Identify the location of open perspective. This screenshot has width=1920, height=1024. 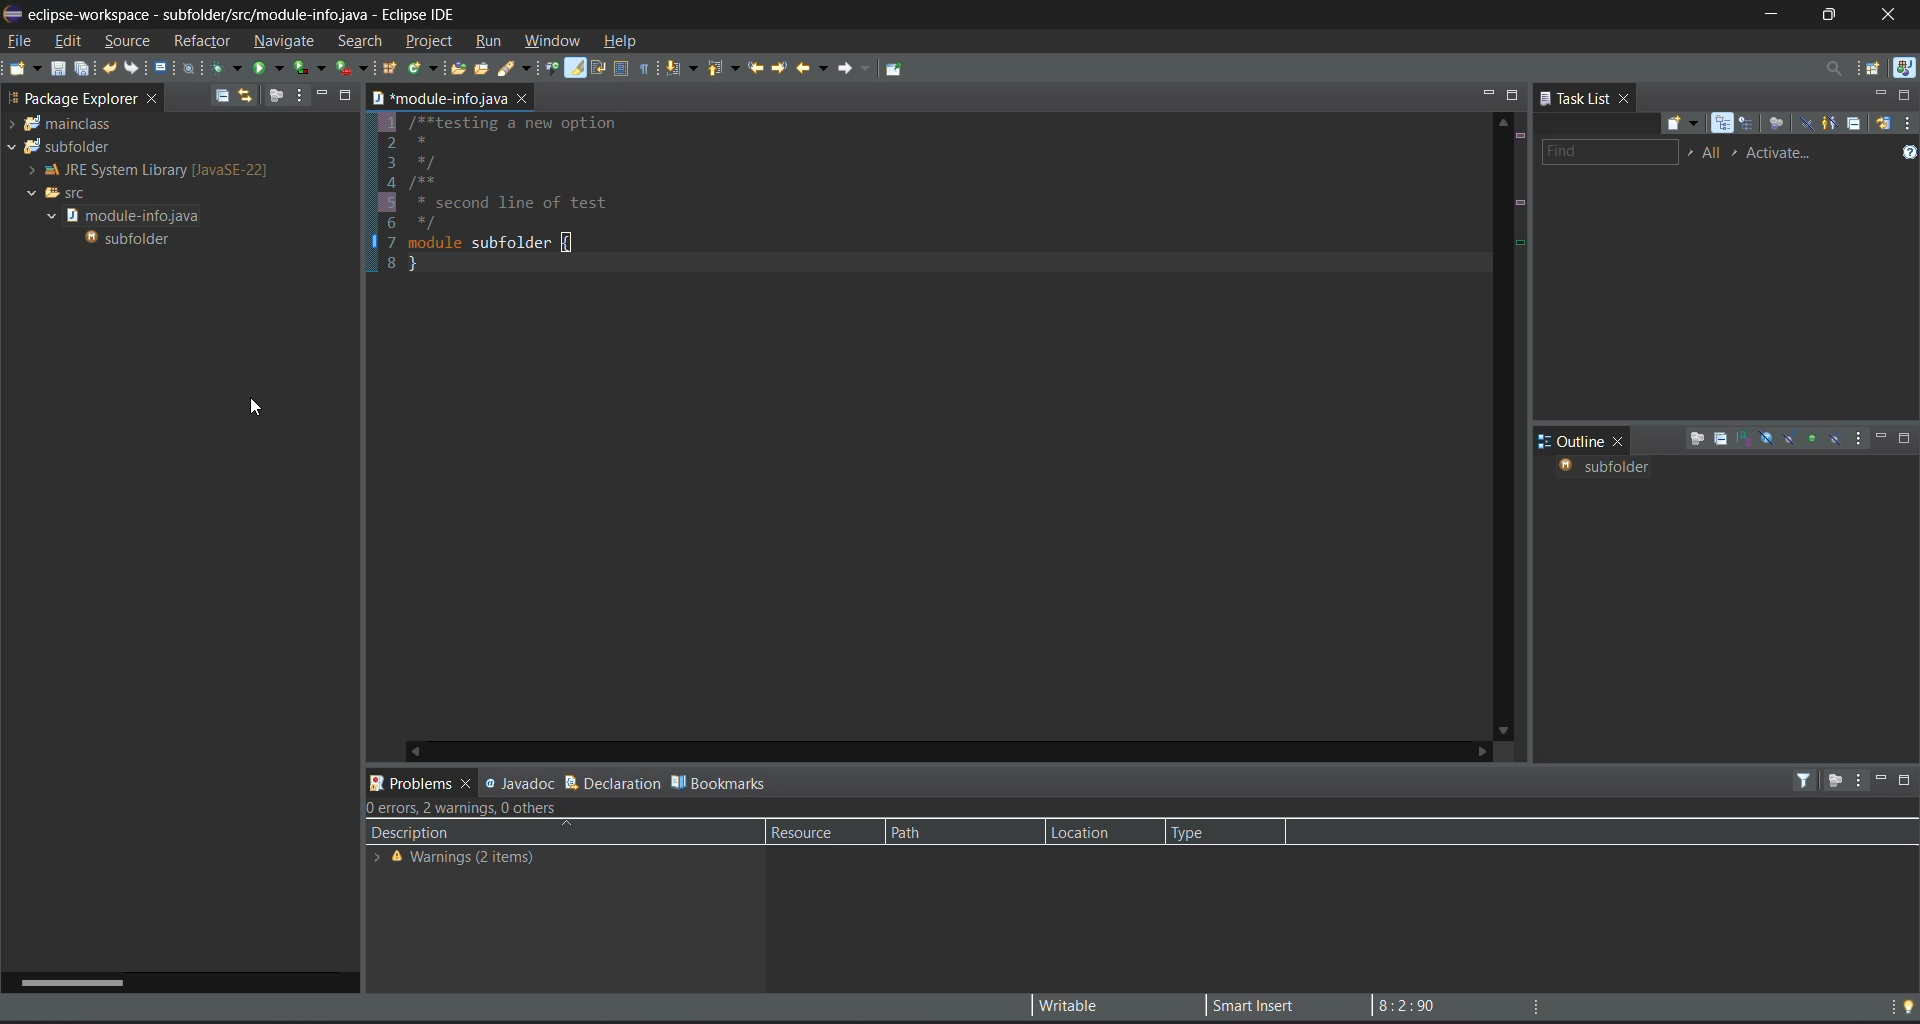
(1877, 70).